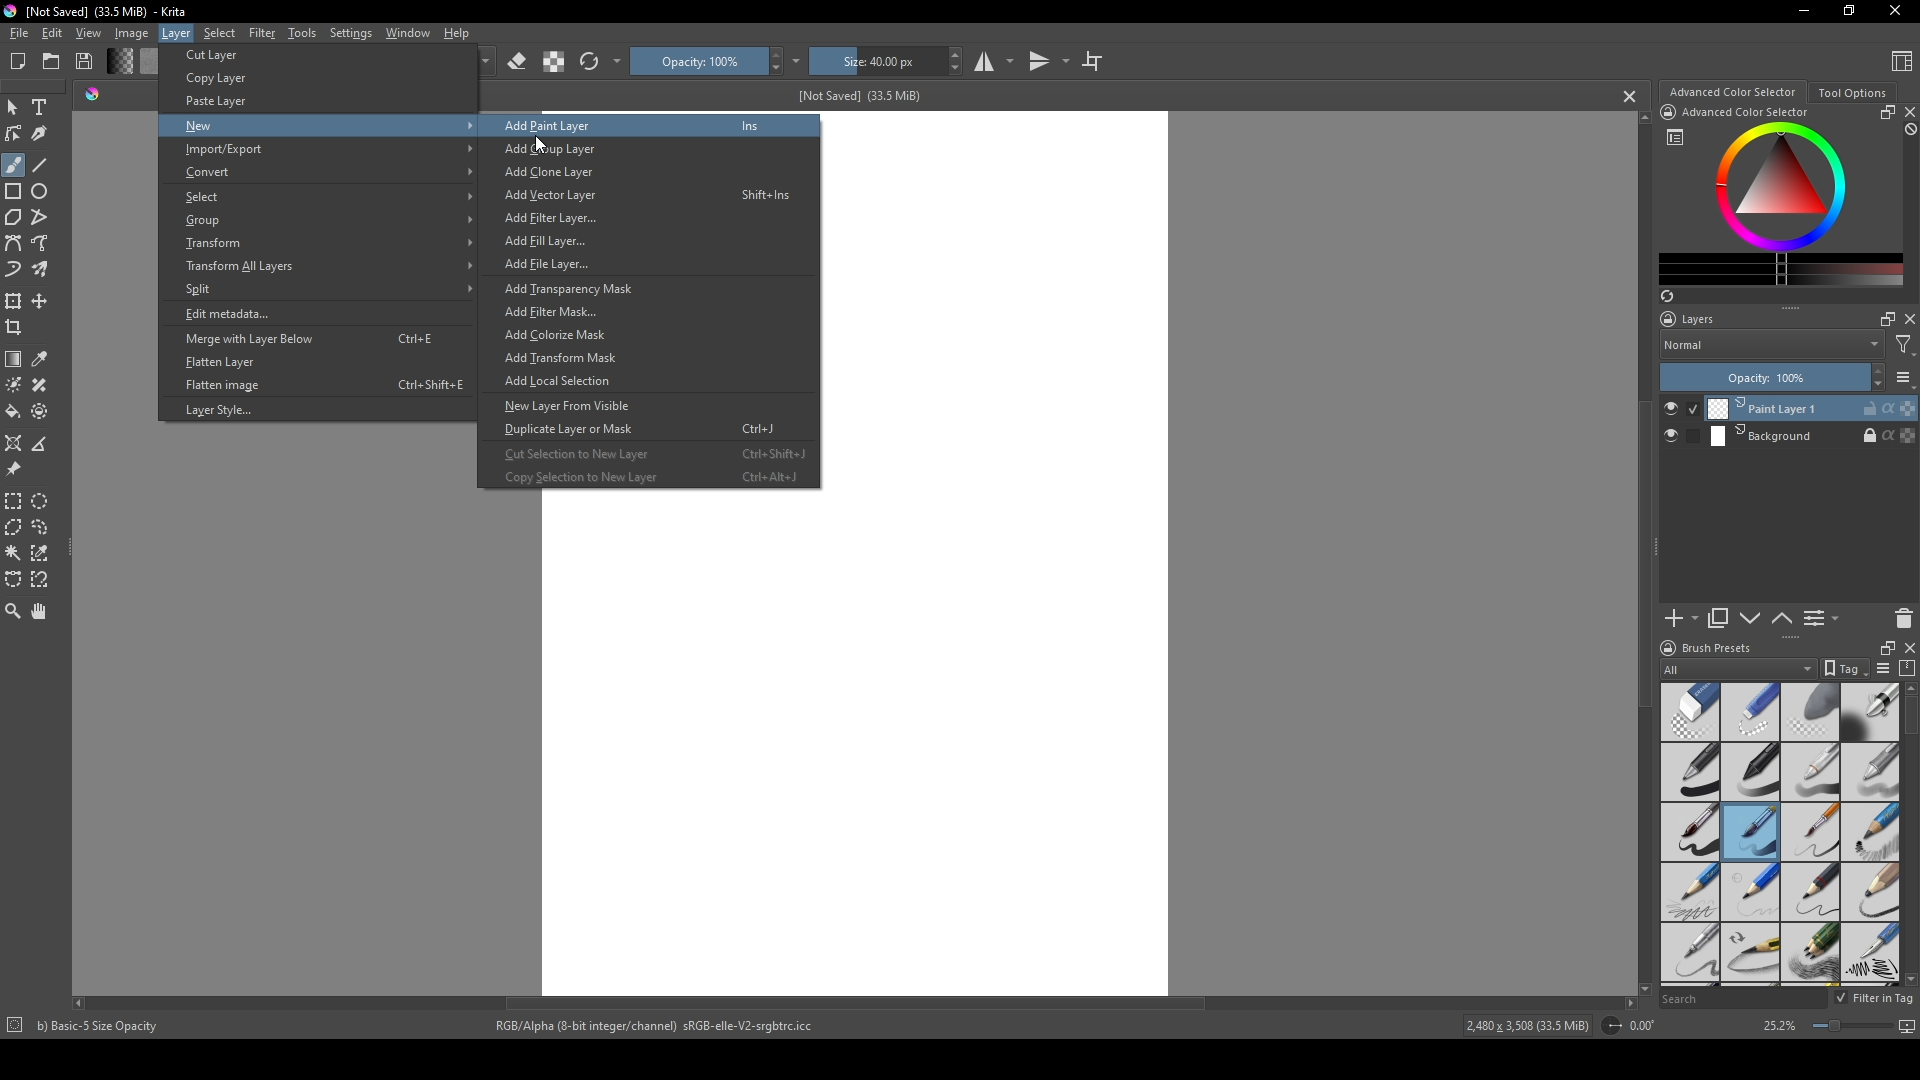  Describe the element at coordinates (1749, 711) in the screenshot. I see `hard eraser` at that location.